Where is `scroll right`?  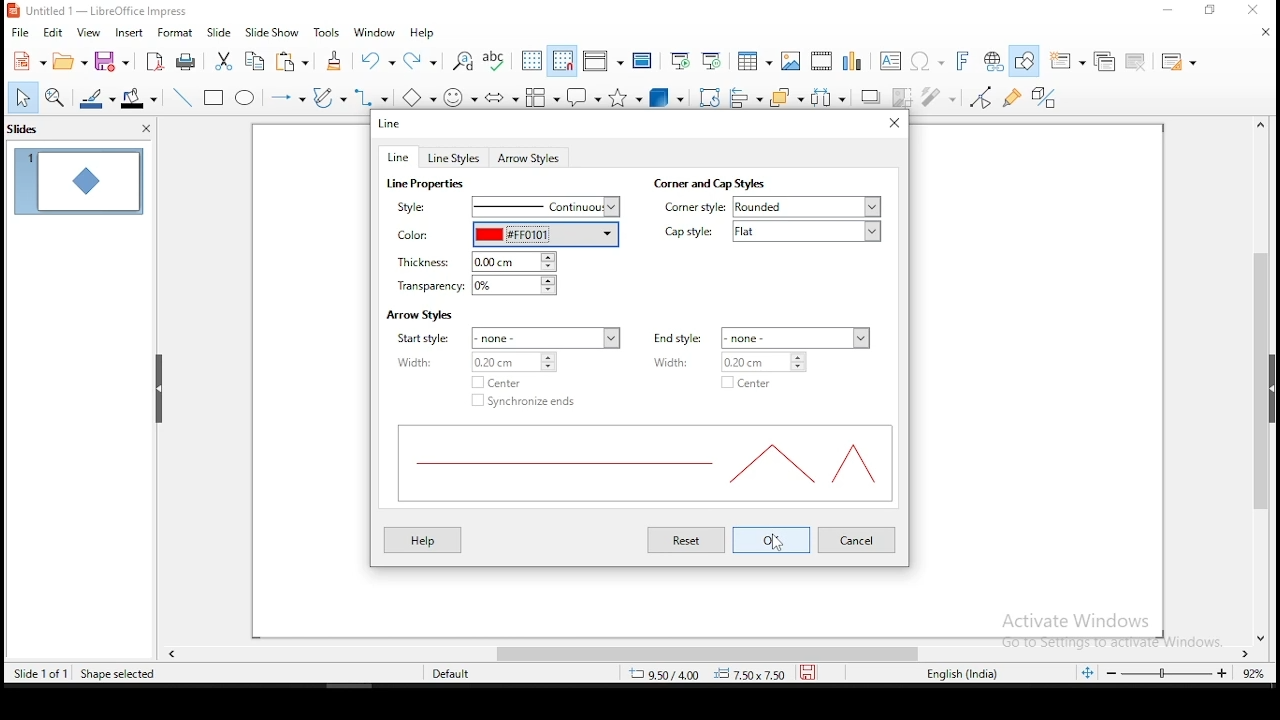 scroll right is located at coordinates (1249, 651).